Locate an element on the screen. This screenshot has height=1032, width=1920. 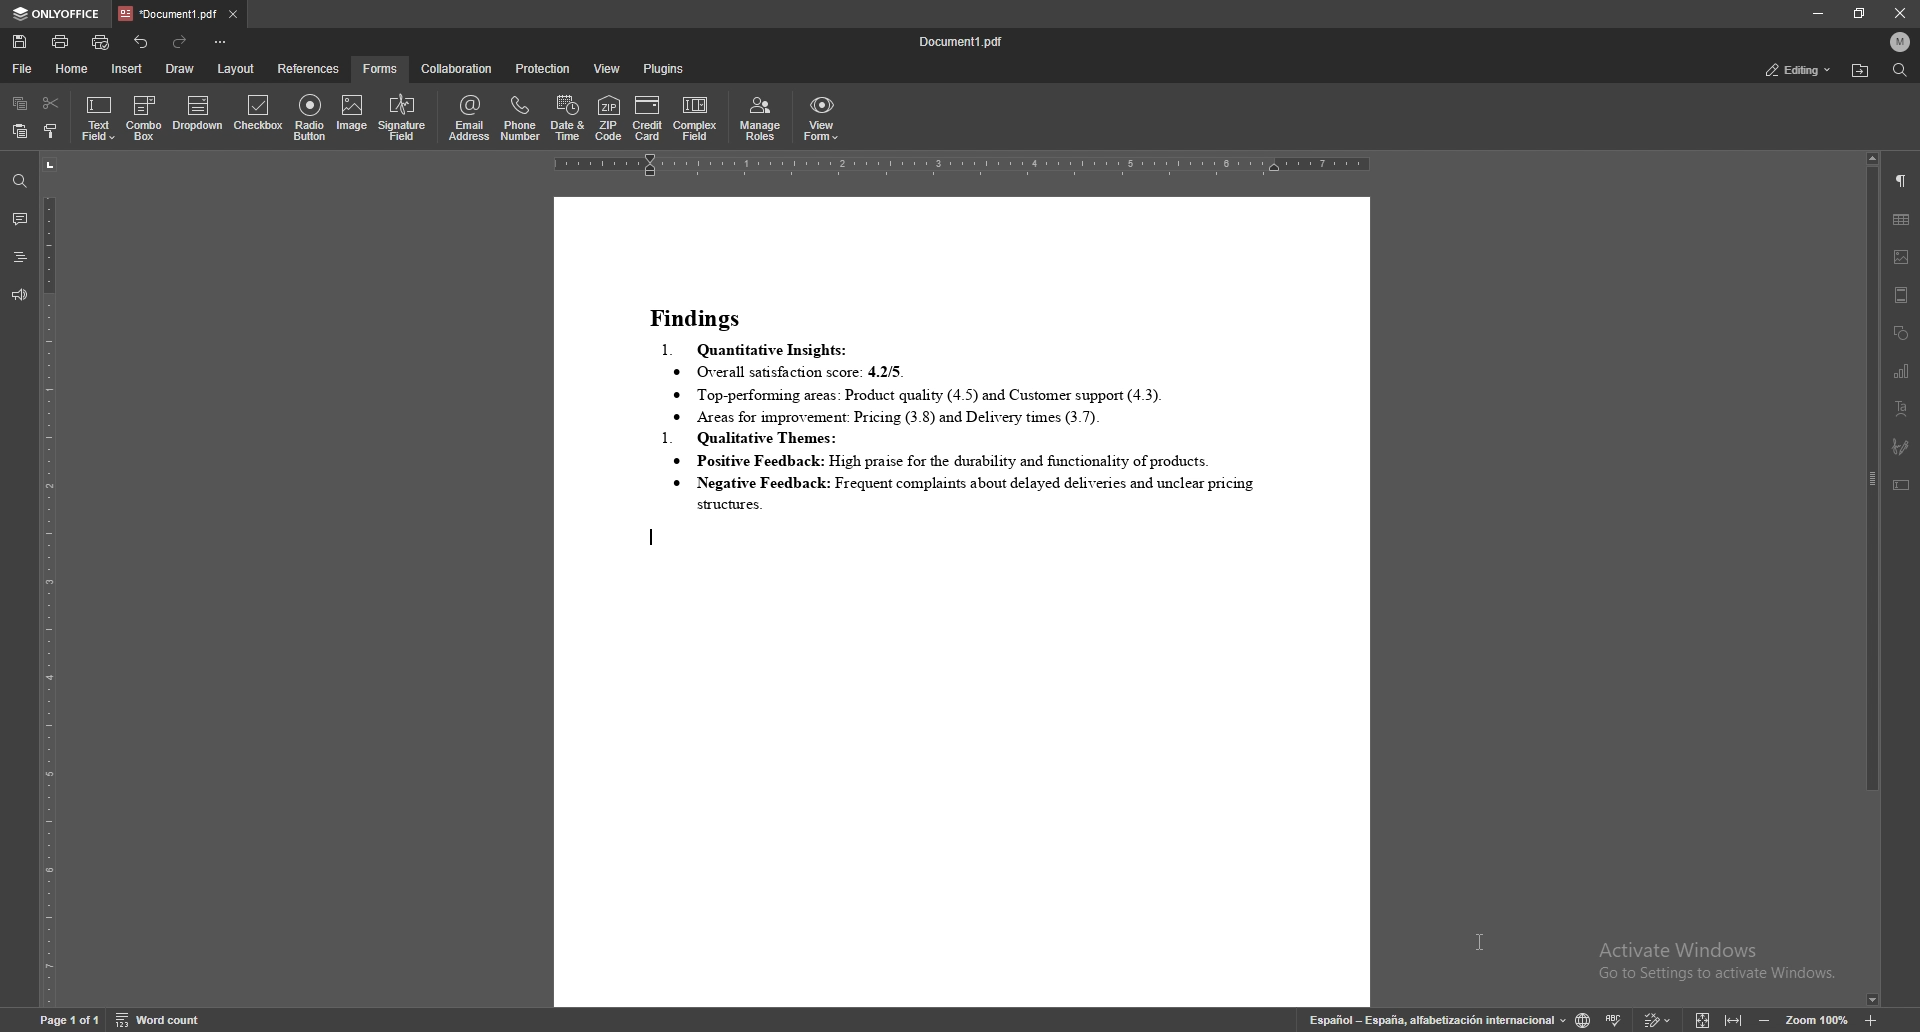
close is located at coordinates (1897, 13).